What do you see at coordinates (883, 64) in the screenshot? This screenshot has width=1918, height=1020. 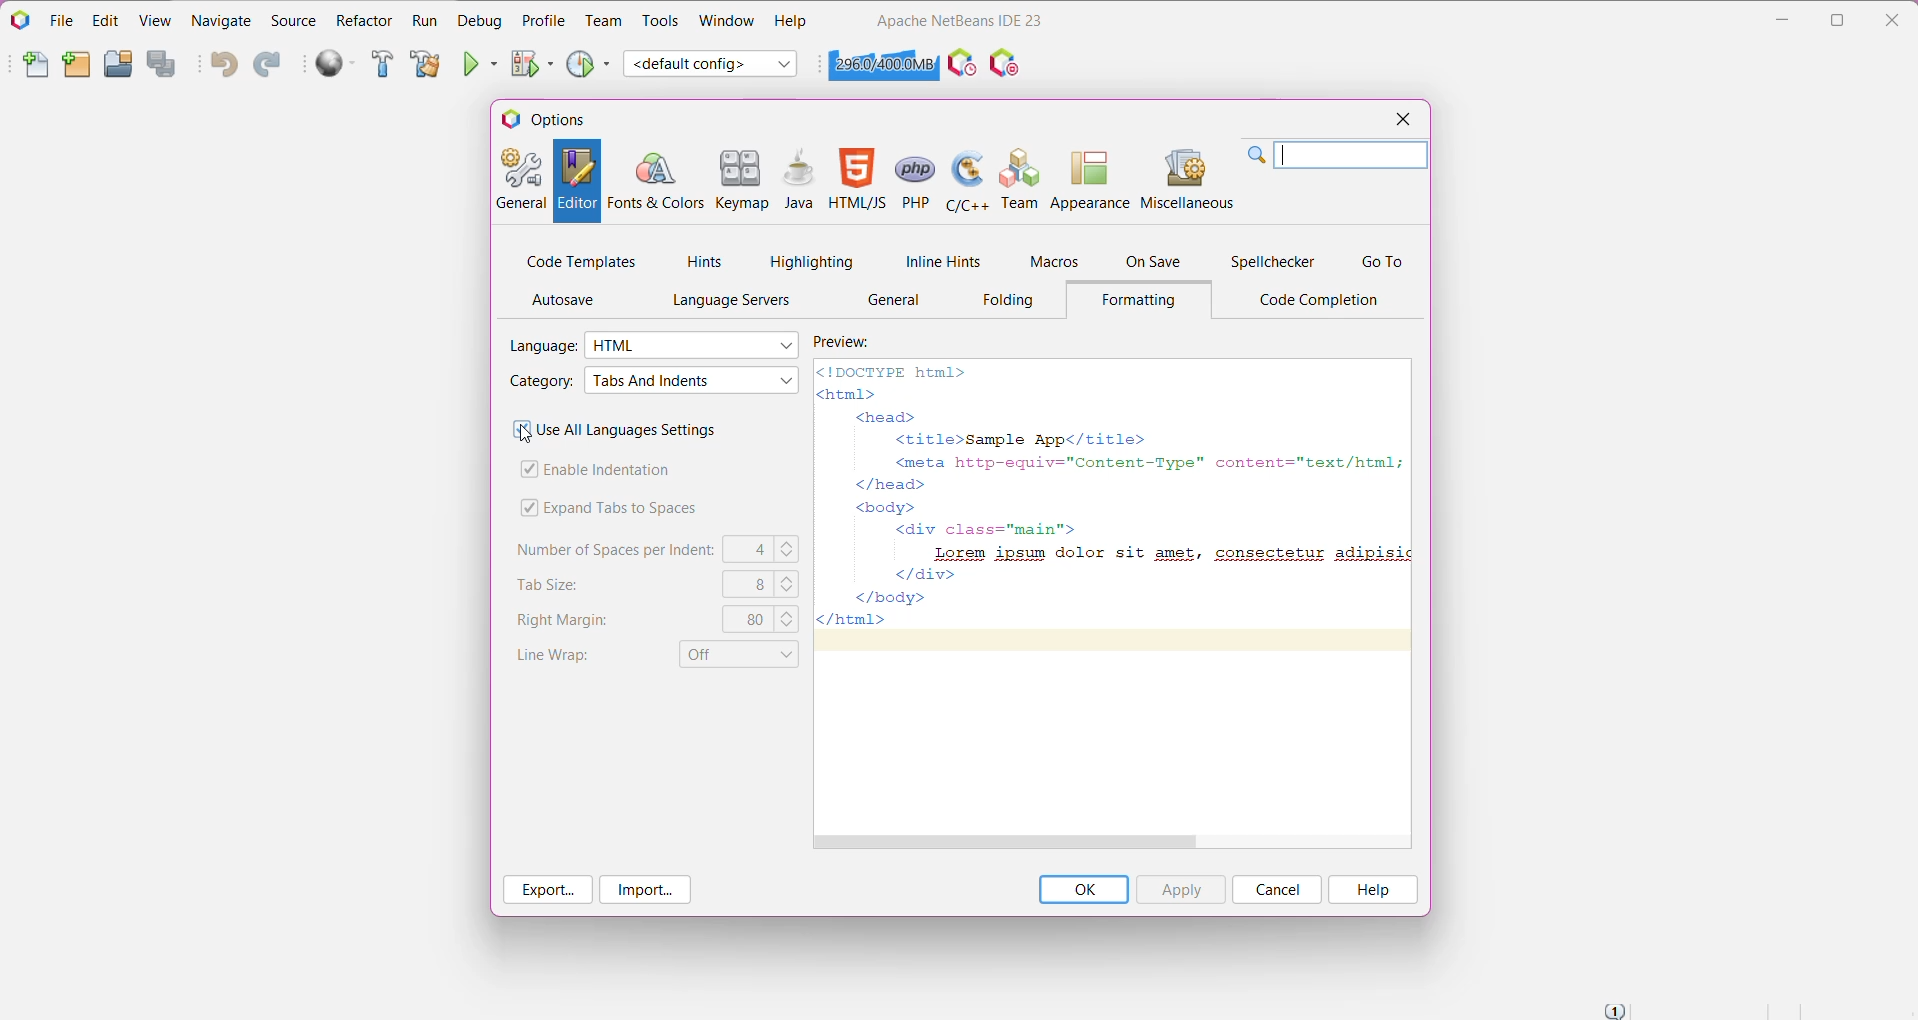 I see `Click to force garbage collection` at bounding box center [883, 64].